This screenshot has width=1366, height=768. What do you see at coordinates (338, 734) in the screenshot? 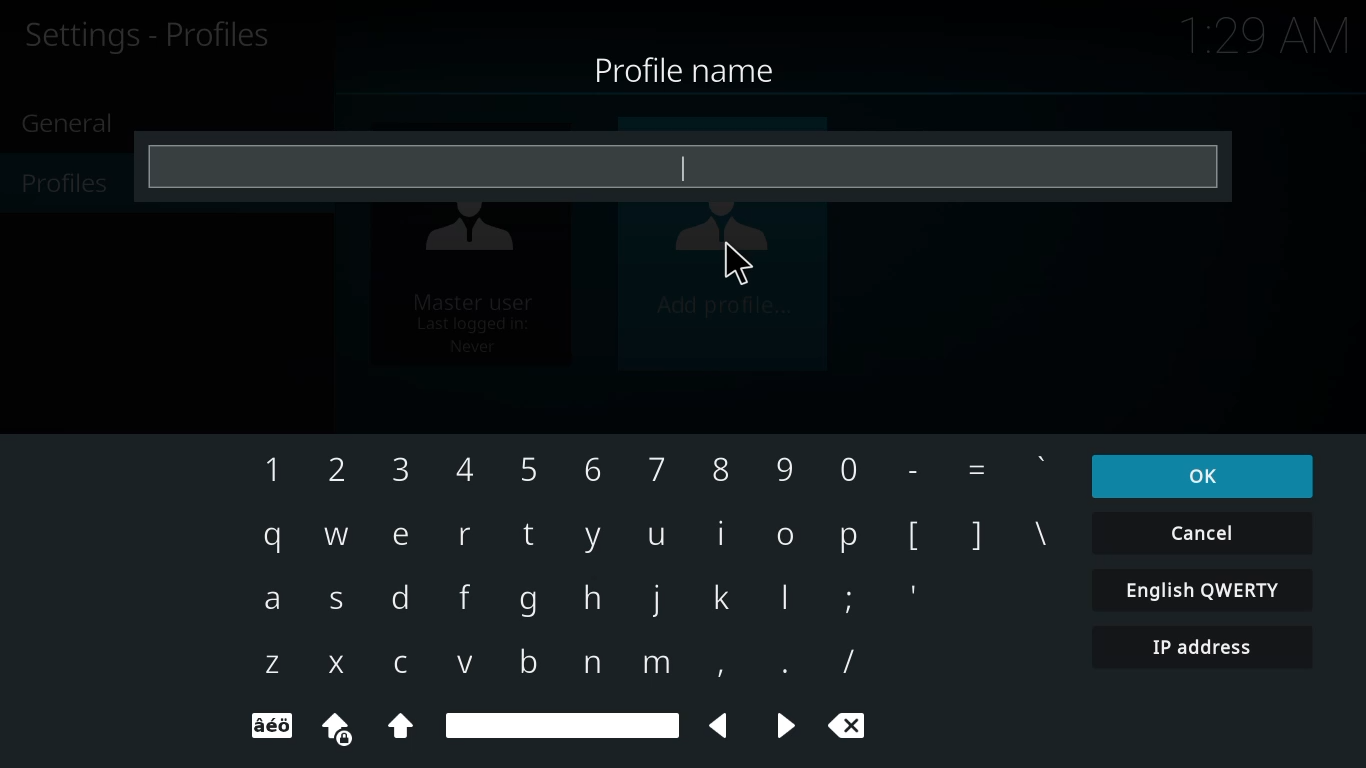
I see `uppercase locked` at bounding box center [338, 734].